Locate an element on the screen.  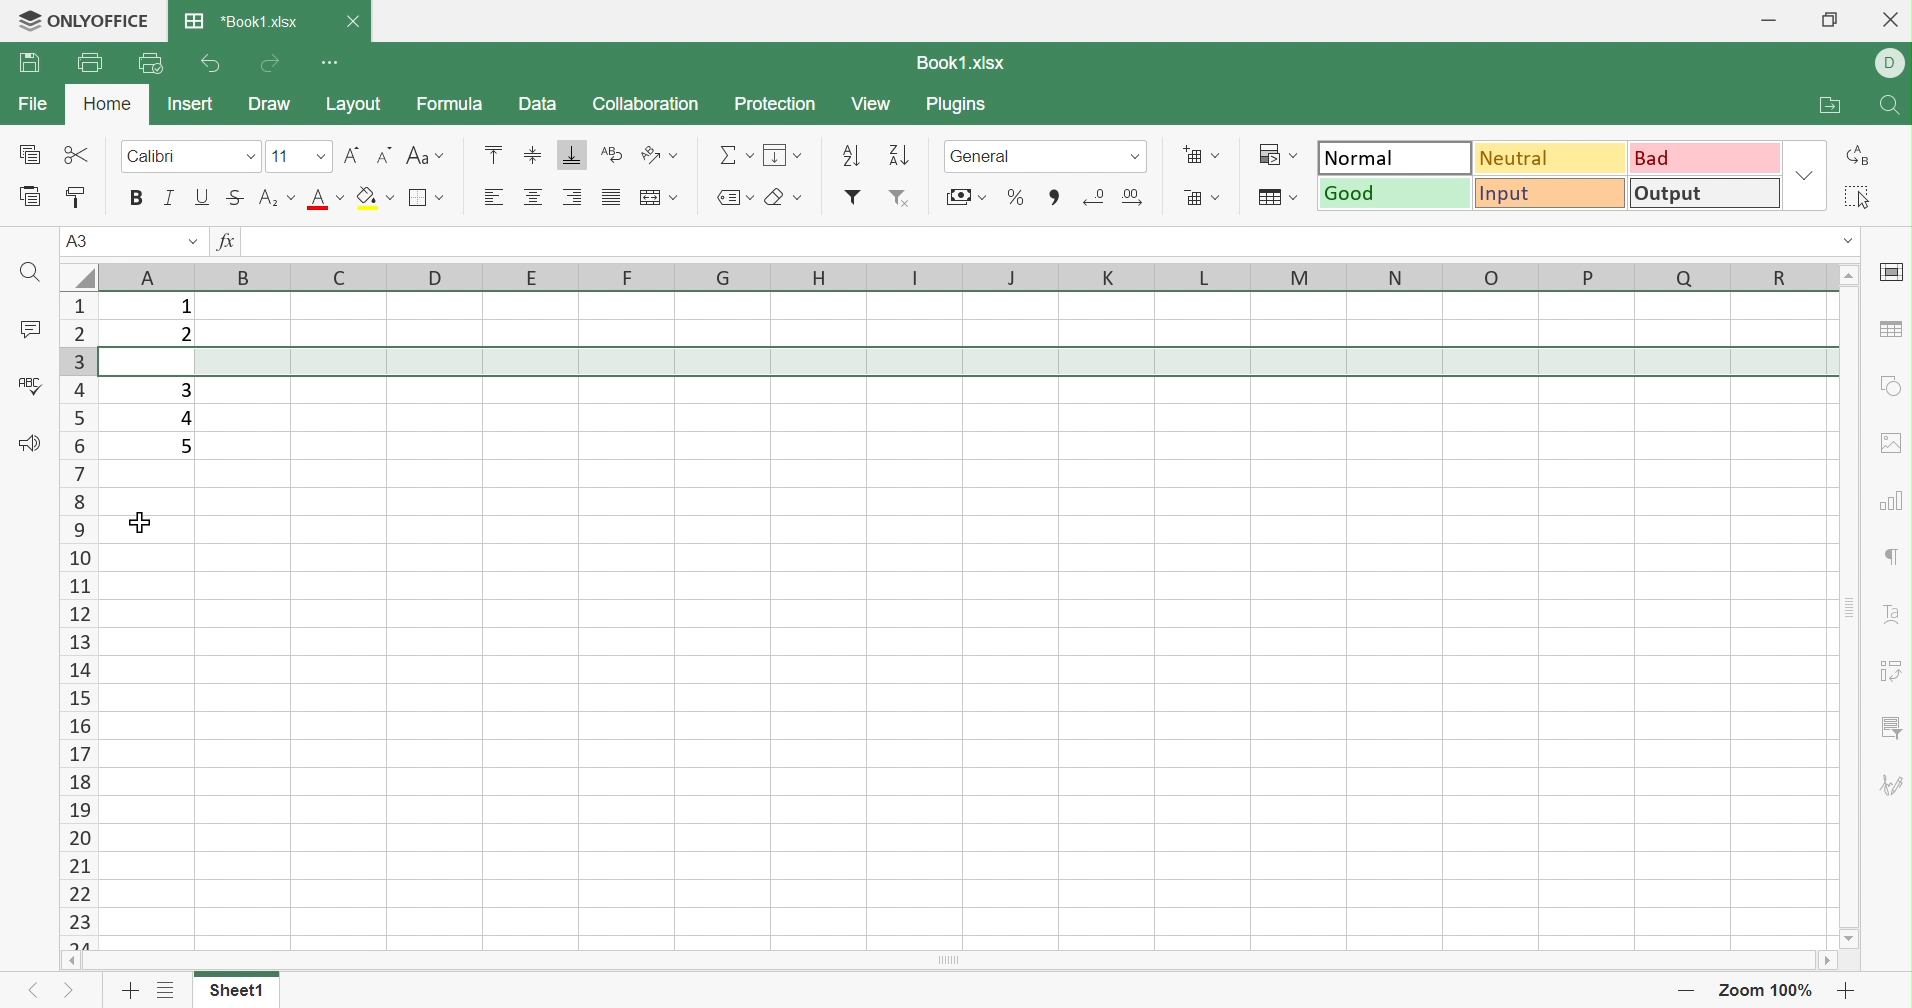
3 is located at coordinates (185, 389).